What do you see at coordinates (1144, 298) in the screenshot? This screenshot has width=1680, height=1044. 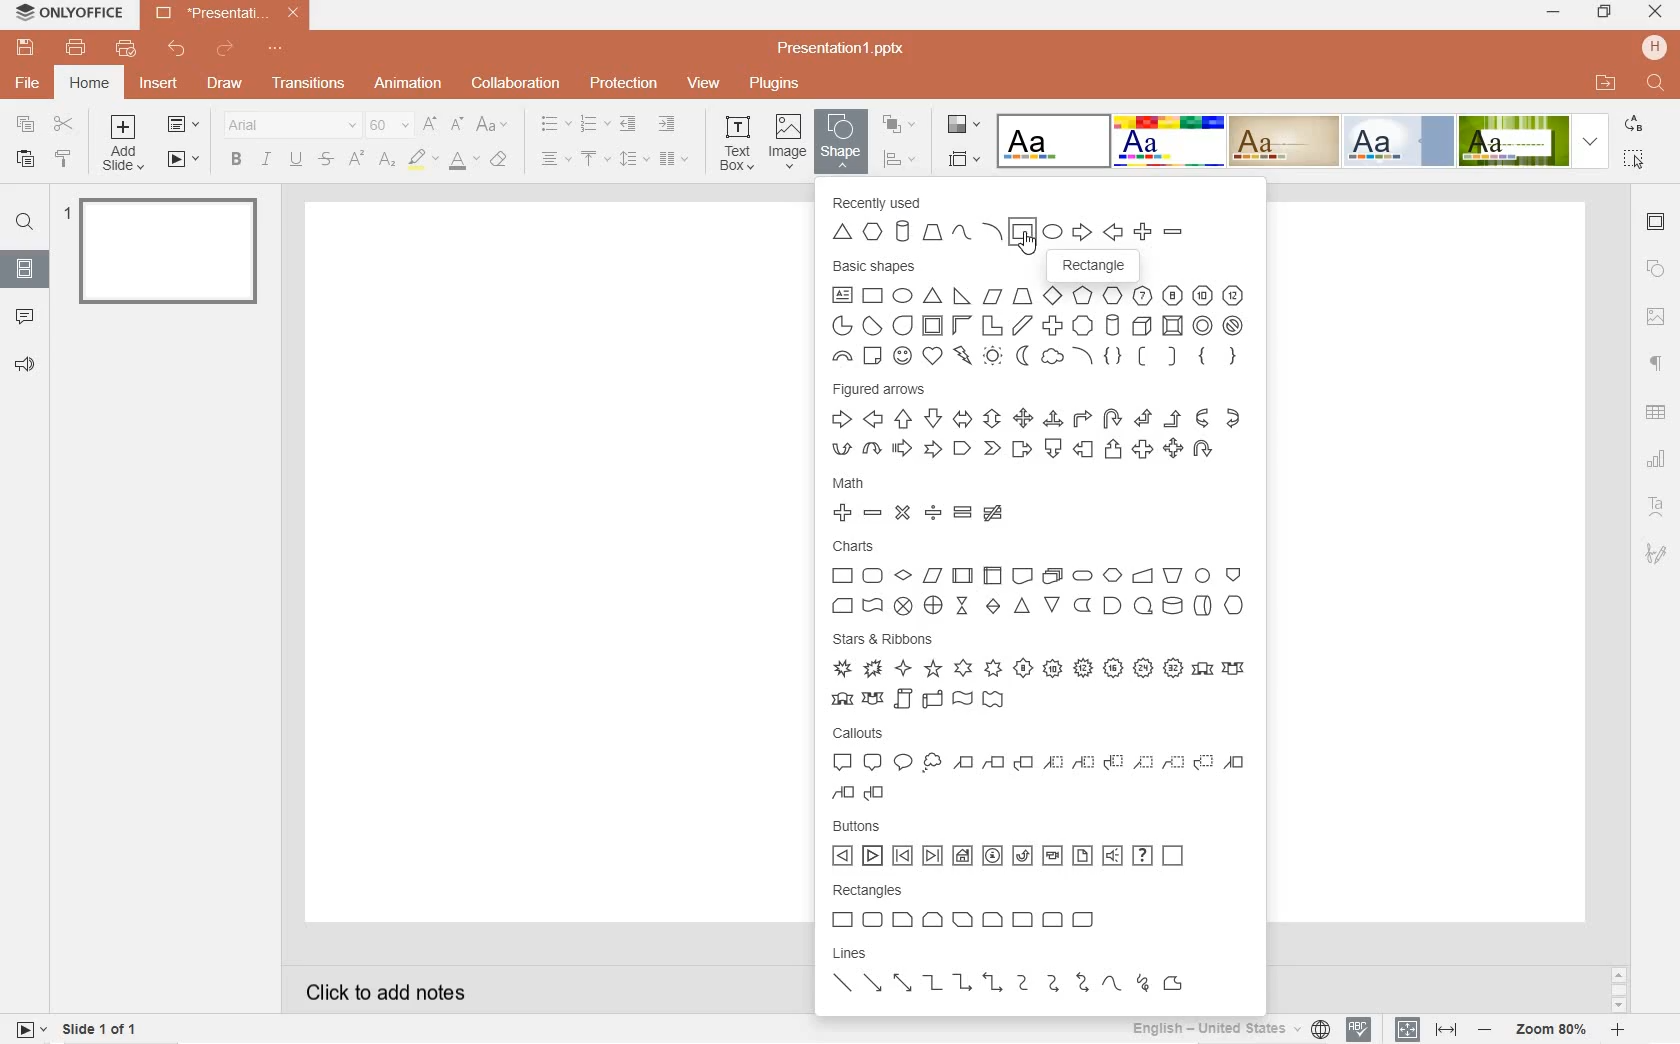 I see `Heptagon` at bounding box center [1144, 298].